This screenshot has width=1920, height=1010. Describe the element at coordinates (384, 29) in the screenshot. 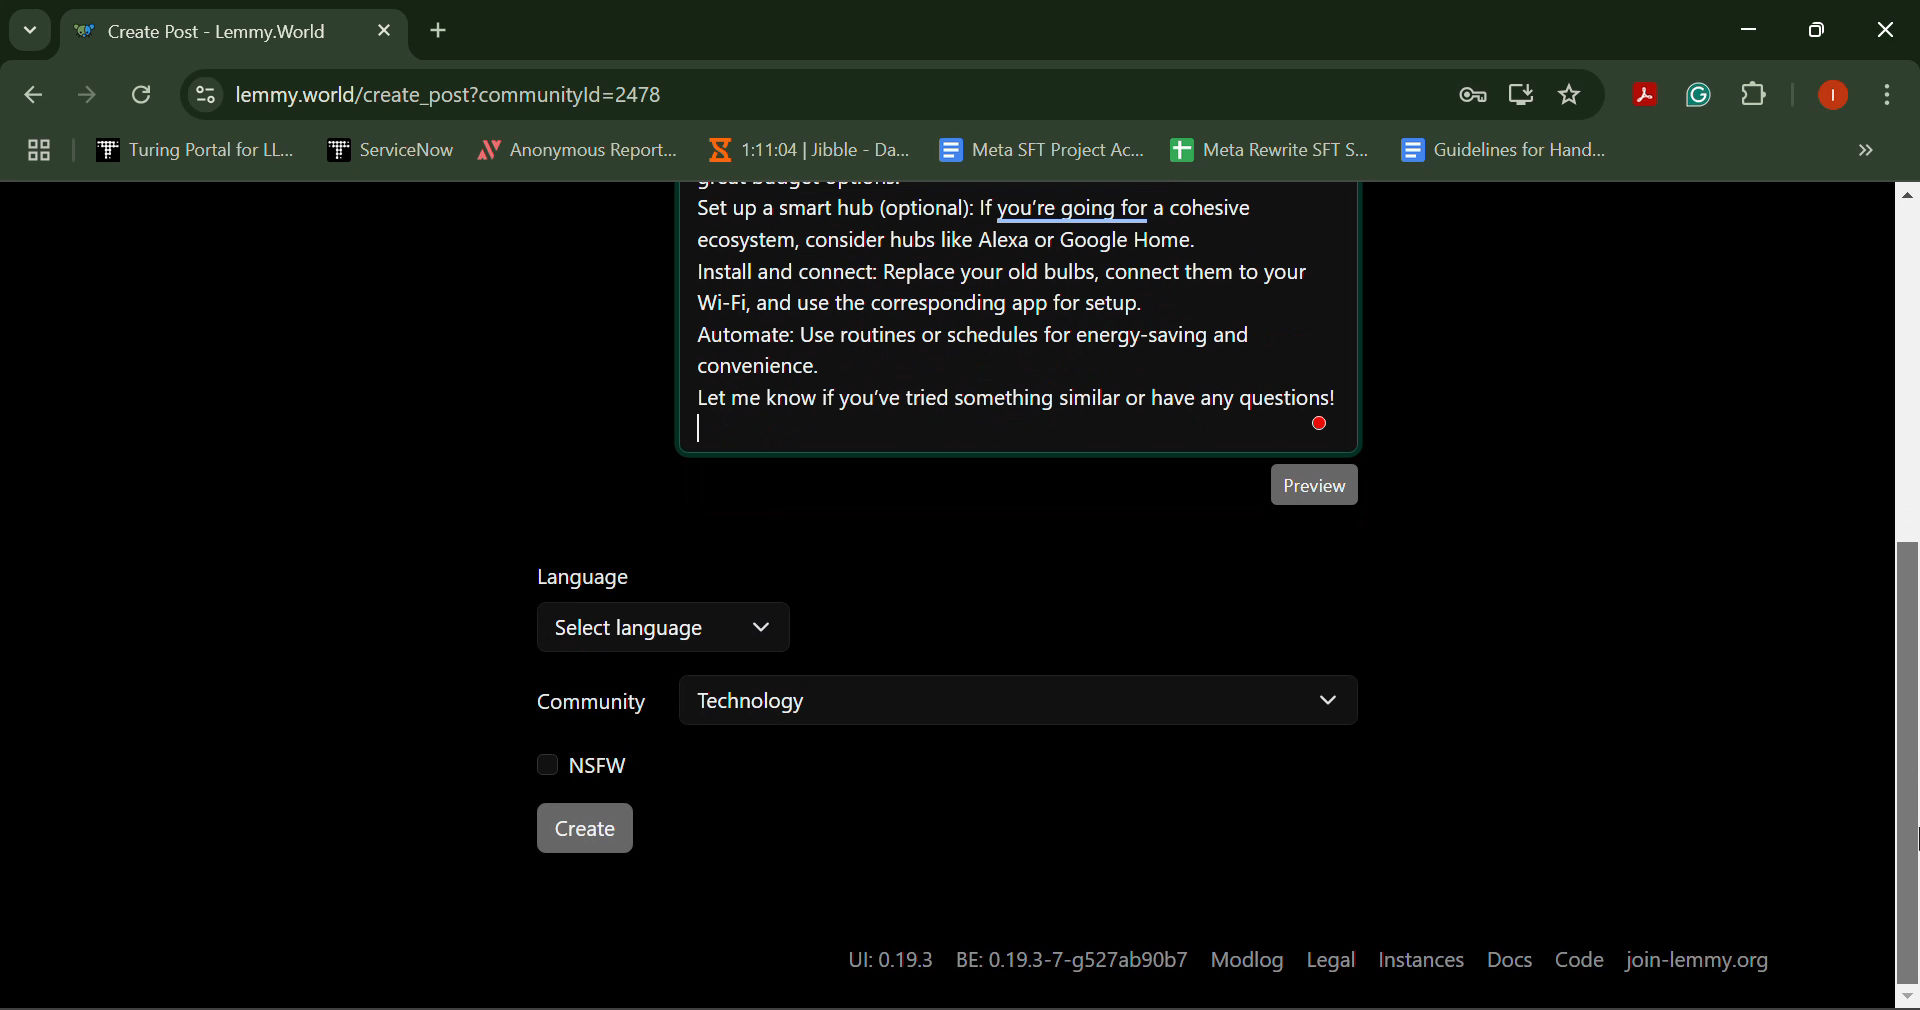

I see `Close Tab` at that location.